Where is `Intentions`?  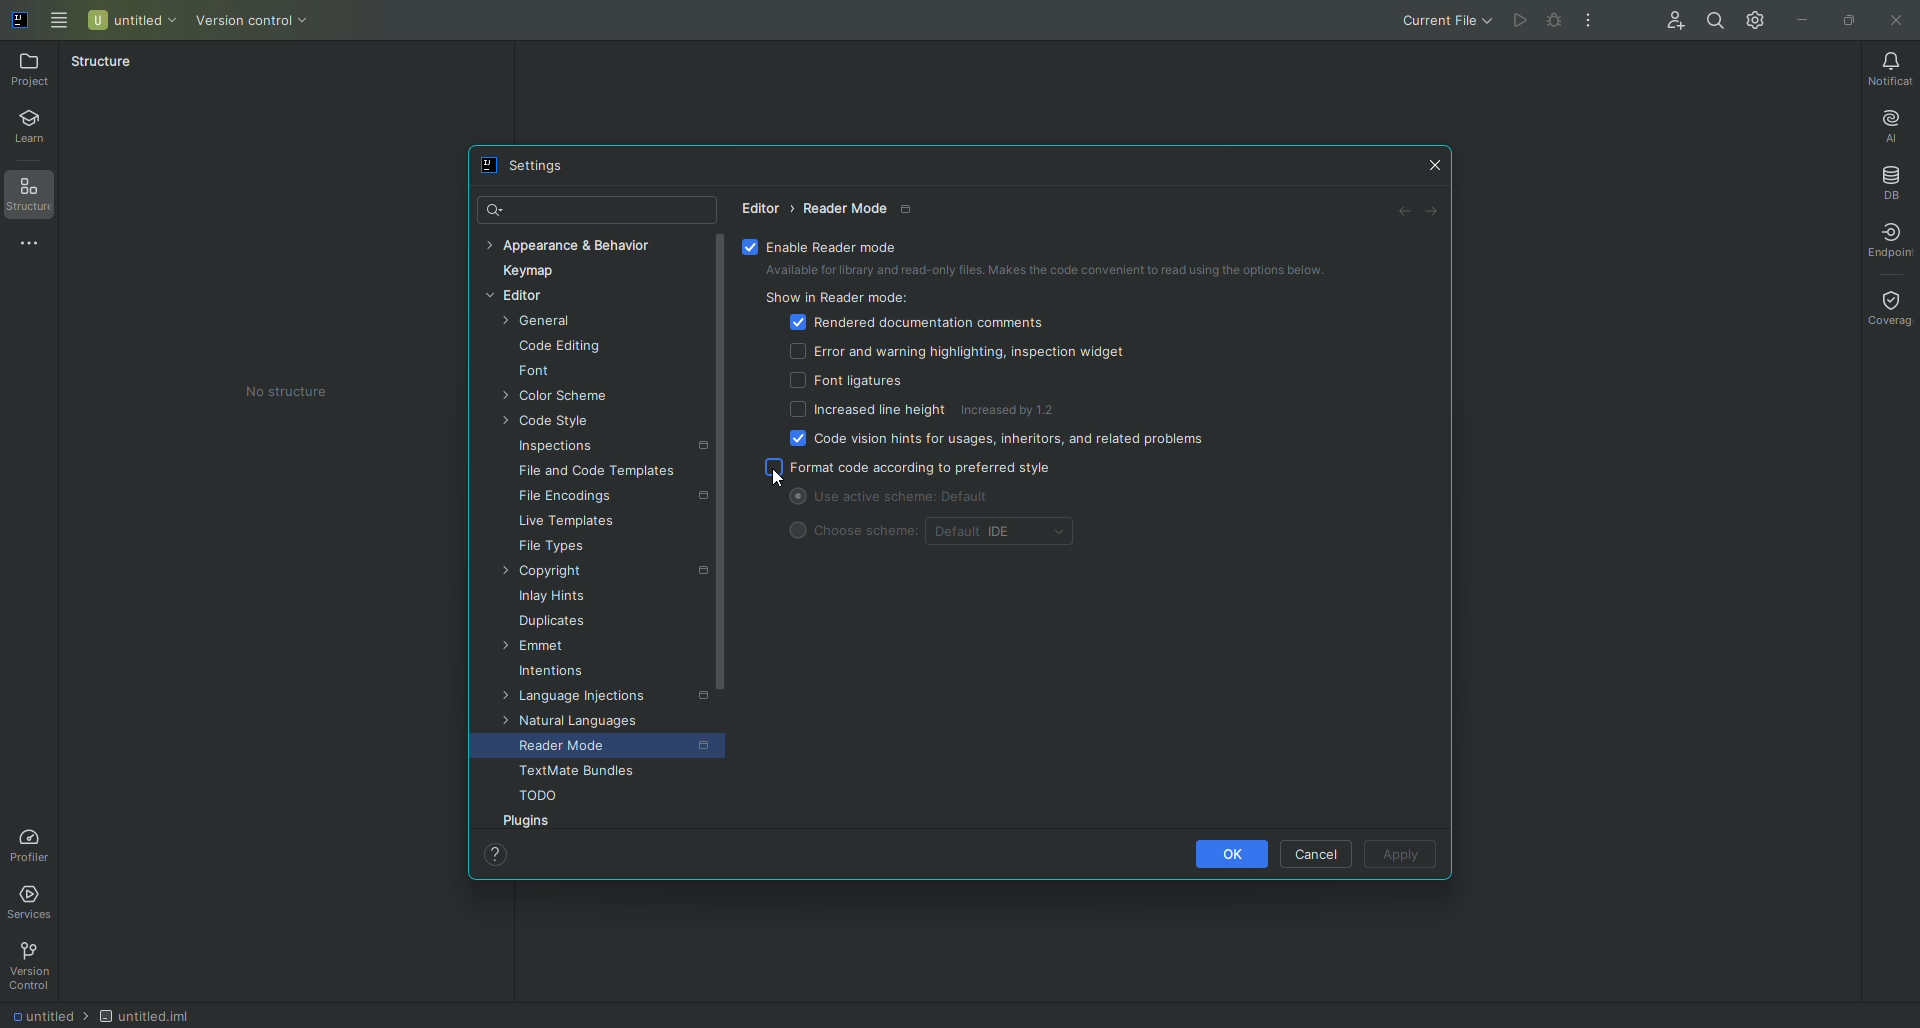
Intentions is located at coordinates (548, 672).